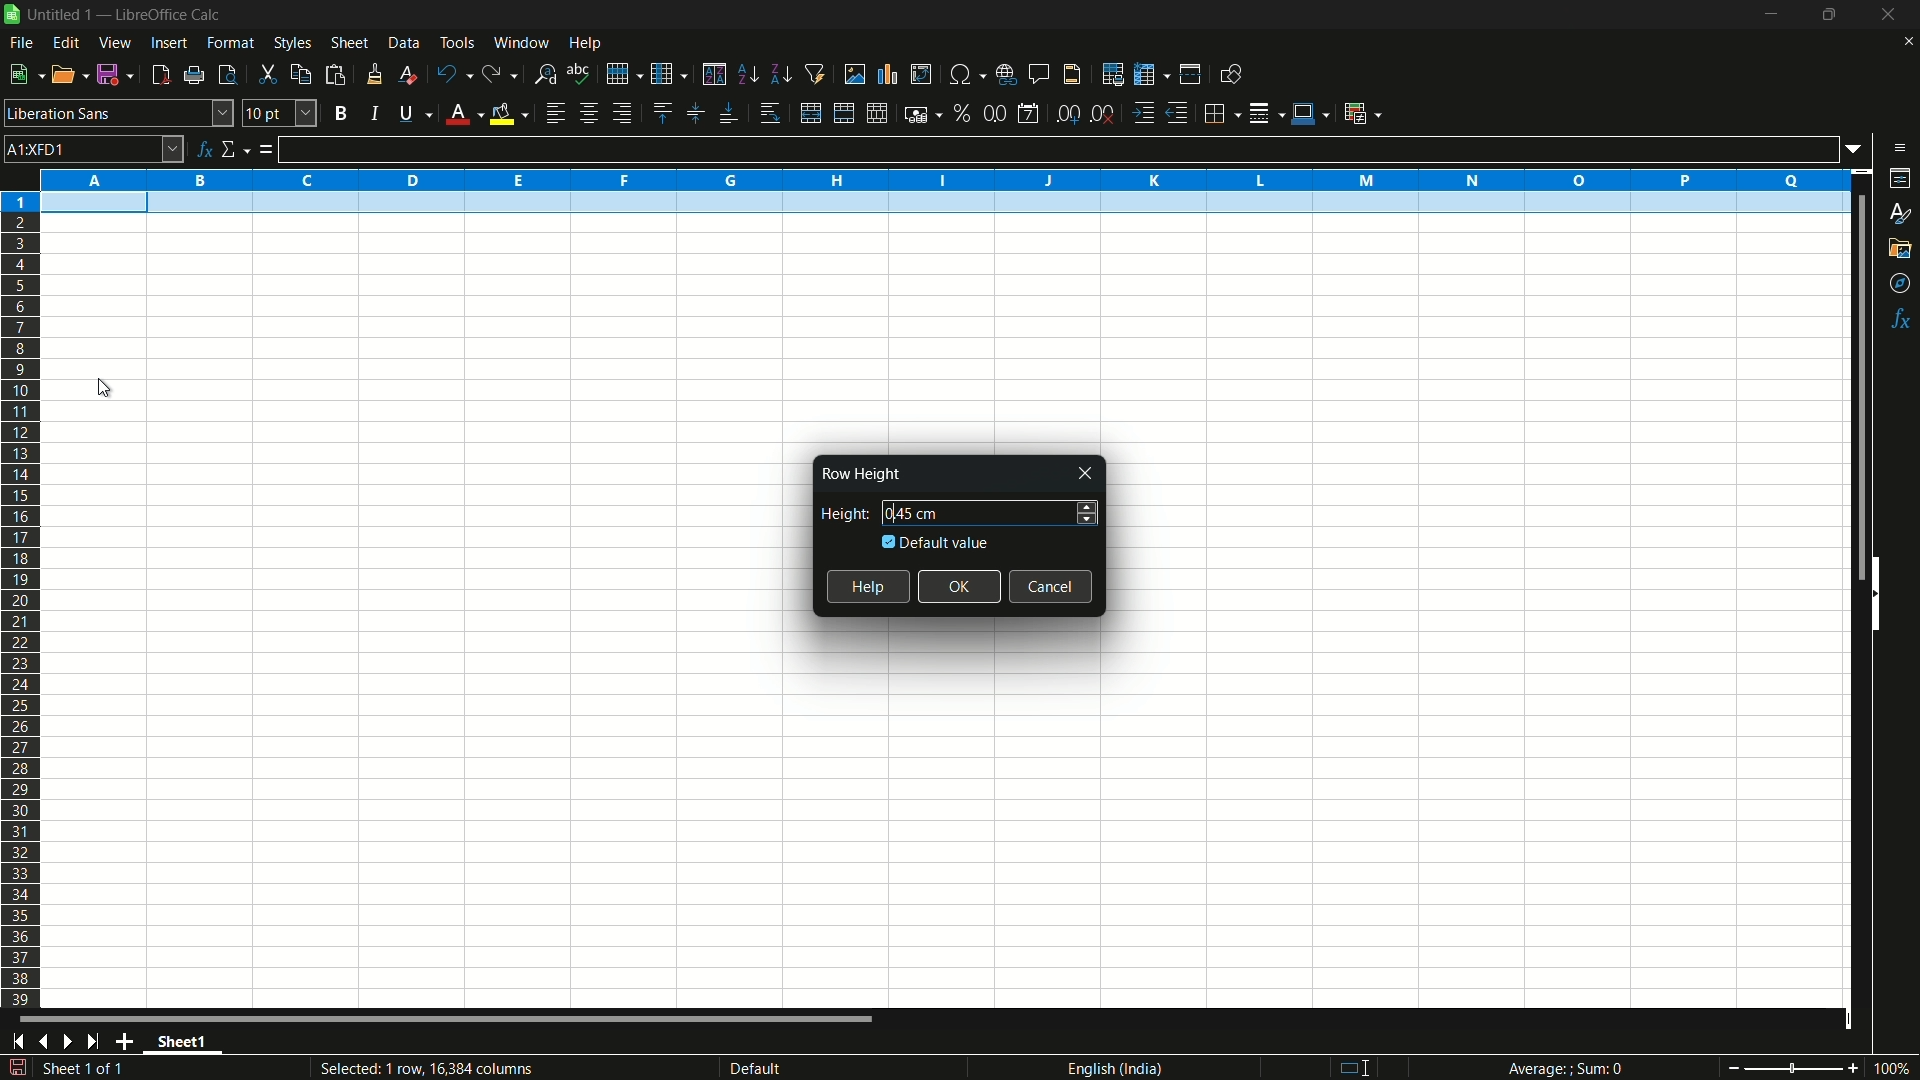  I want to click on view menu, so click(116, 43).